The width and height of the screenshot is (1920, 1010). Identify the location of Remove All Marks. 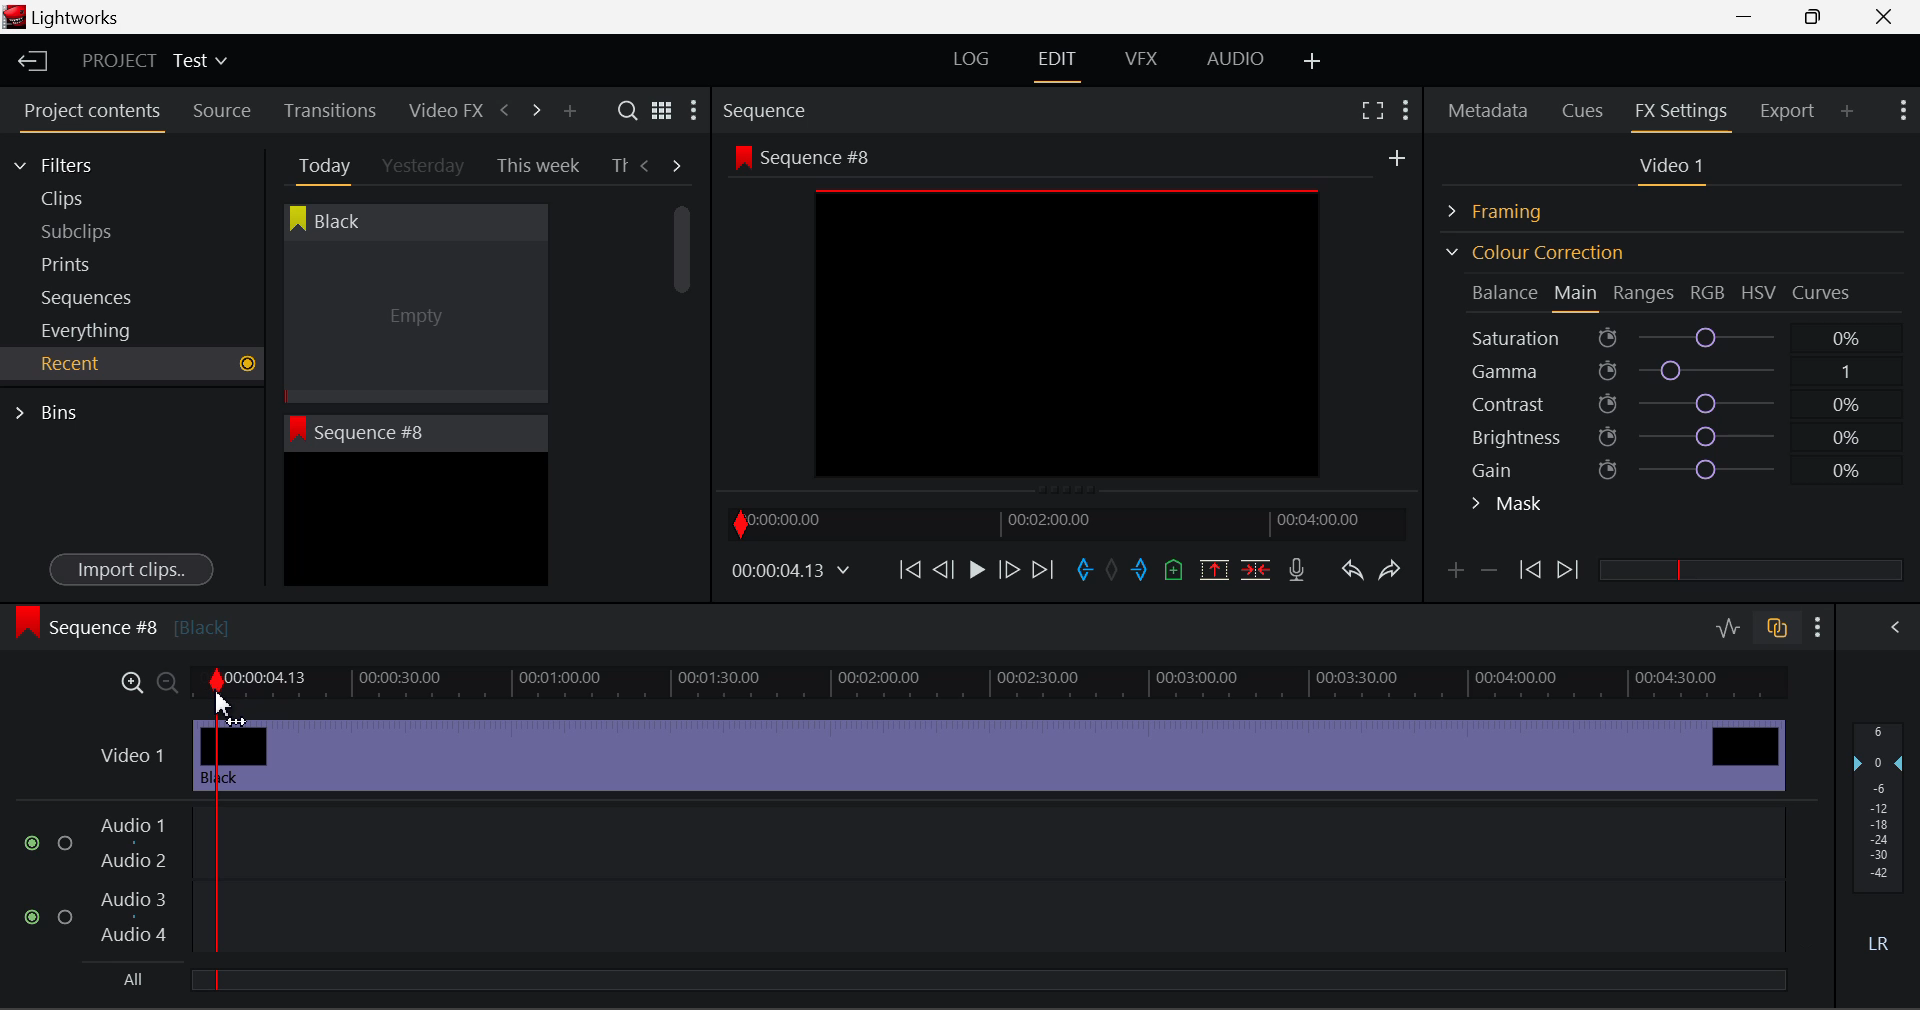
(1114, 572).